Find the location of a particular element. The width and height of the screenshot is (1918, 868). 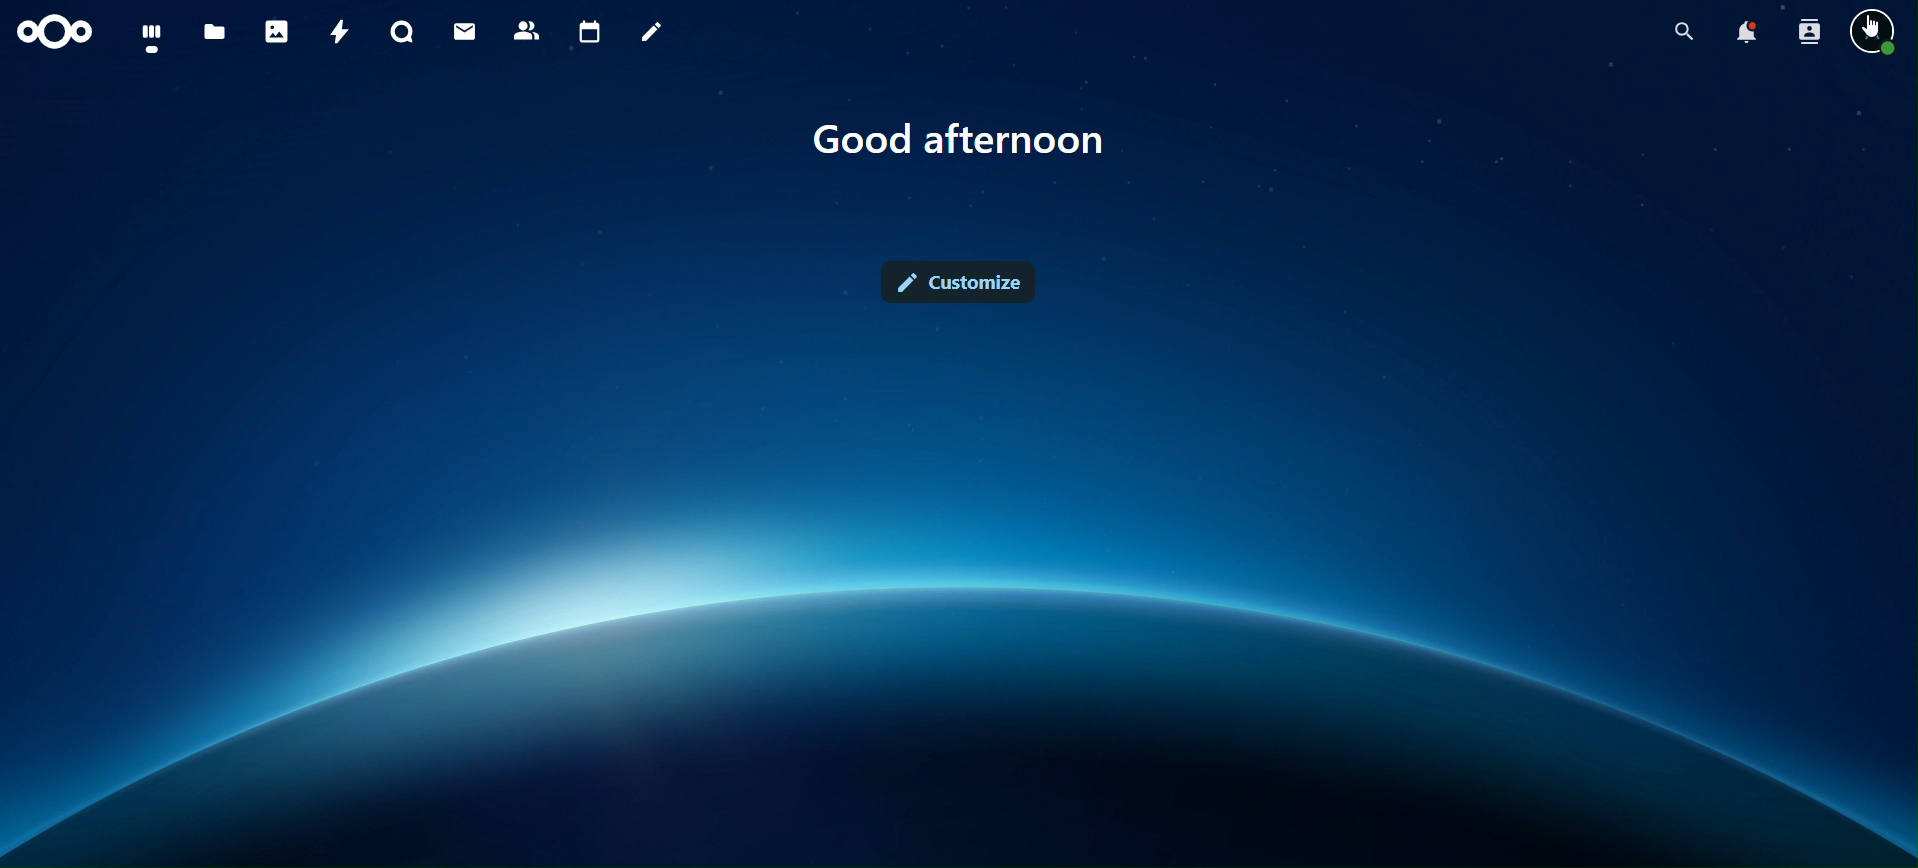

good afternon is located at coordinates (963, 144).